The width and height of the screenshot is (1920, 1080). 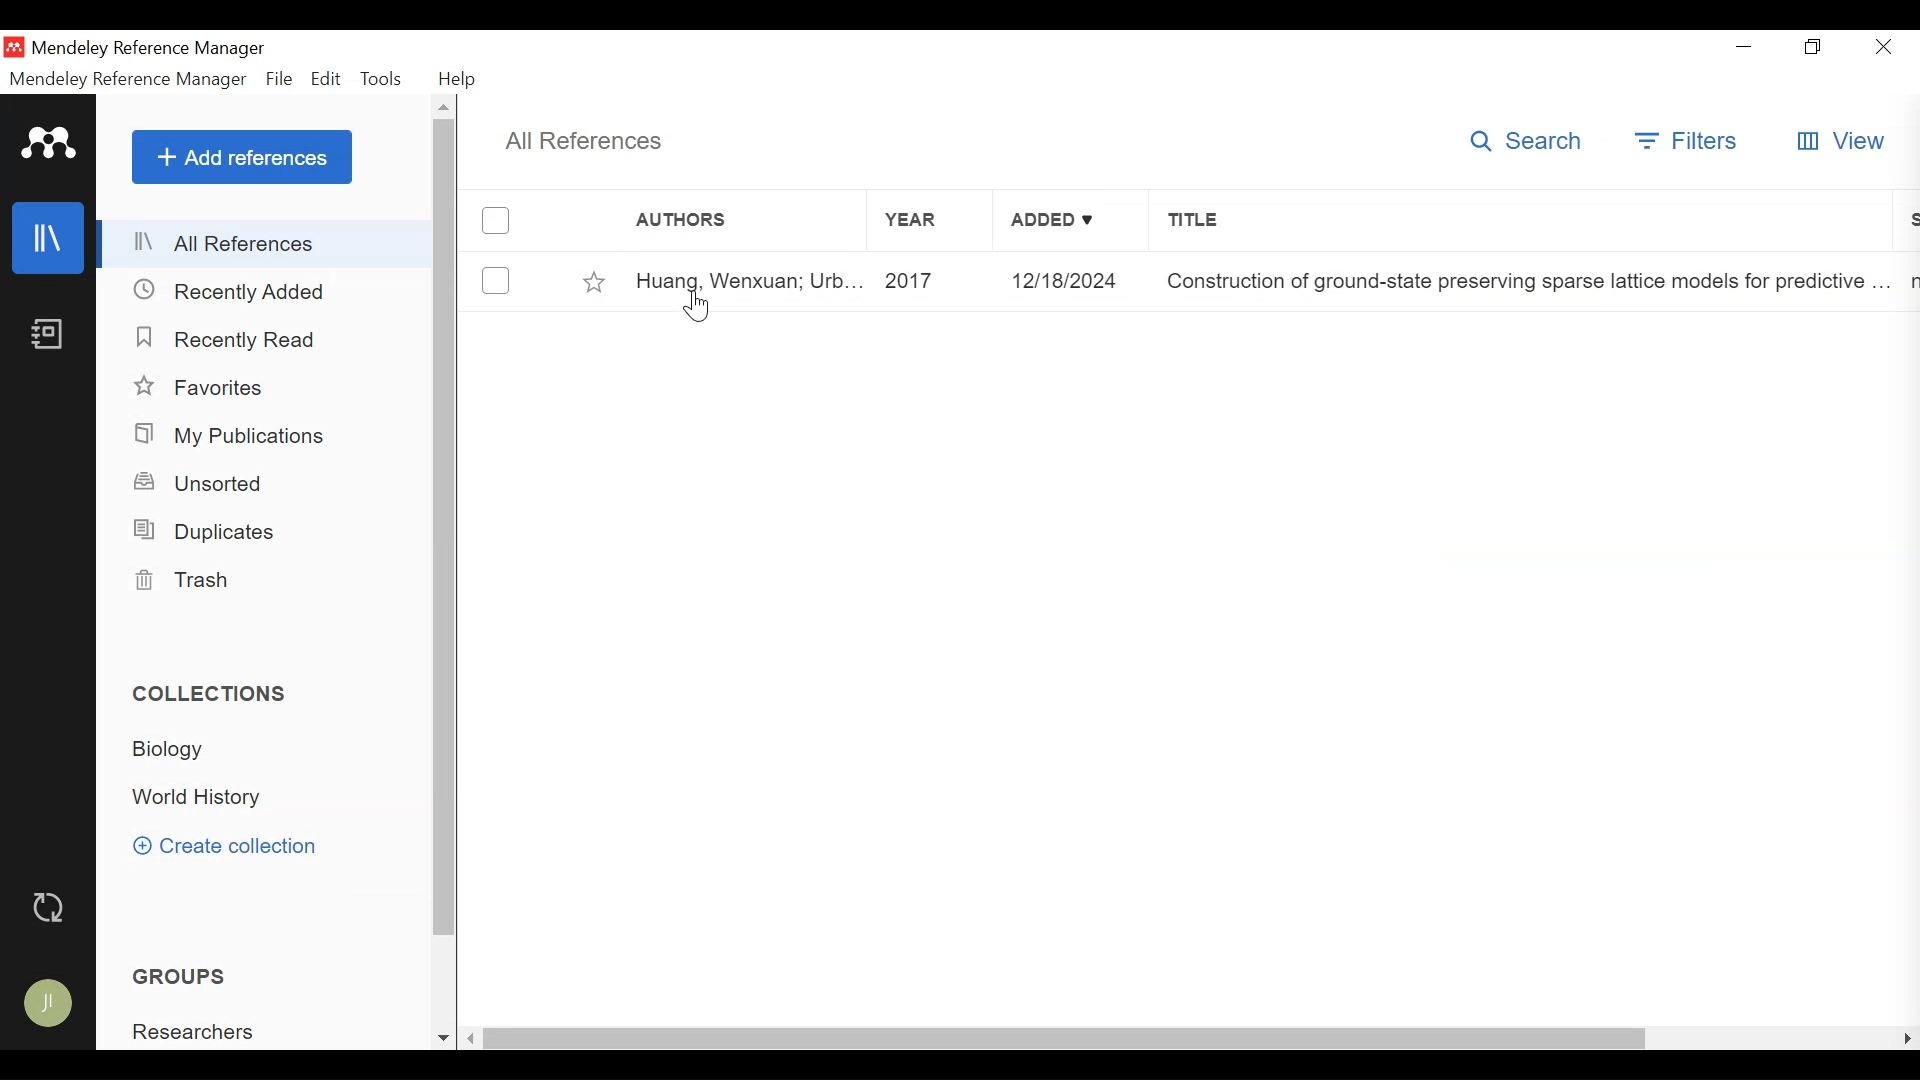 What do you see at coordinates (459, 80) in the screenshot?
I see `Help` at bounding box center [459, 80].